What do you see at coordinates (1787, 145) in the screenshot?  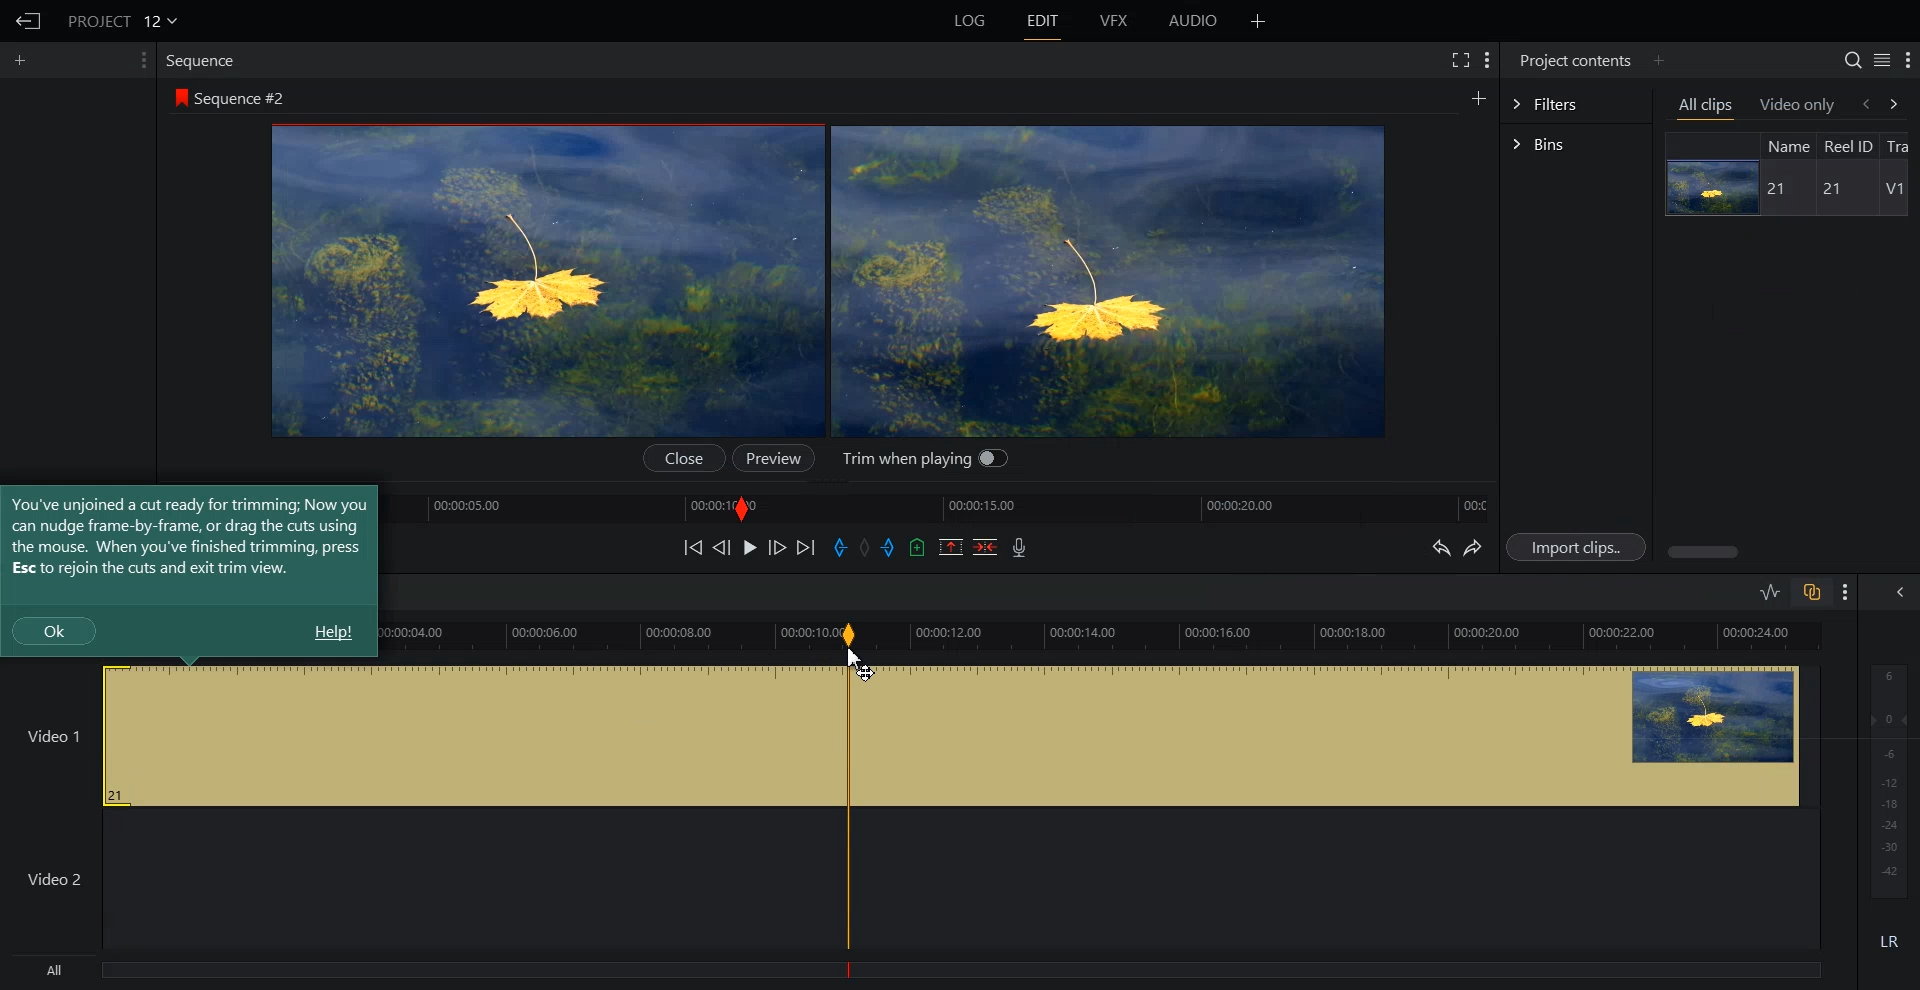 I see `name` at bounding box center [1787, 145].